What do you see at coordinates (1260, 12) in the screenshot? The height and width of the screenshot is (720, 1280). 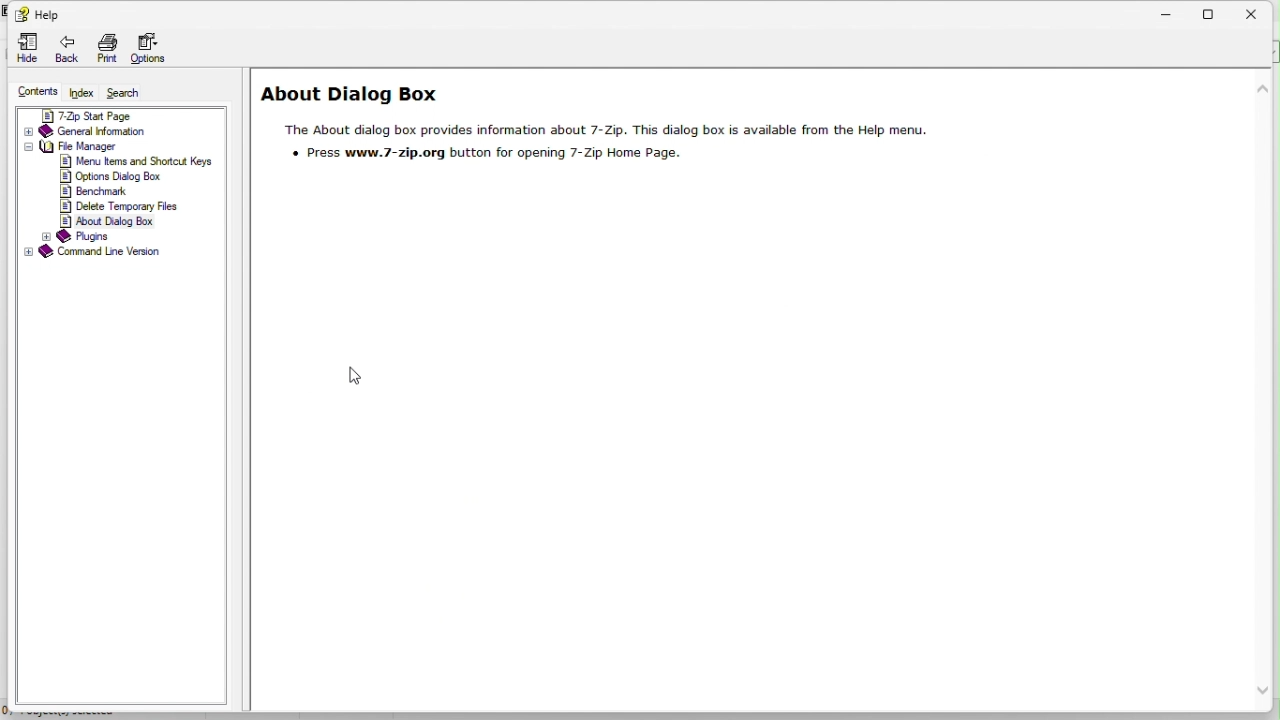 I see `Close` at bounding box center [1260, 12].